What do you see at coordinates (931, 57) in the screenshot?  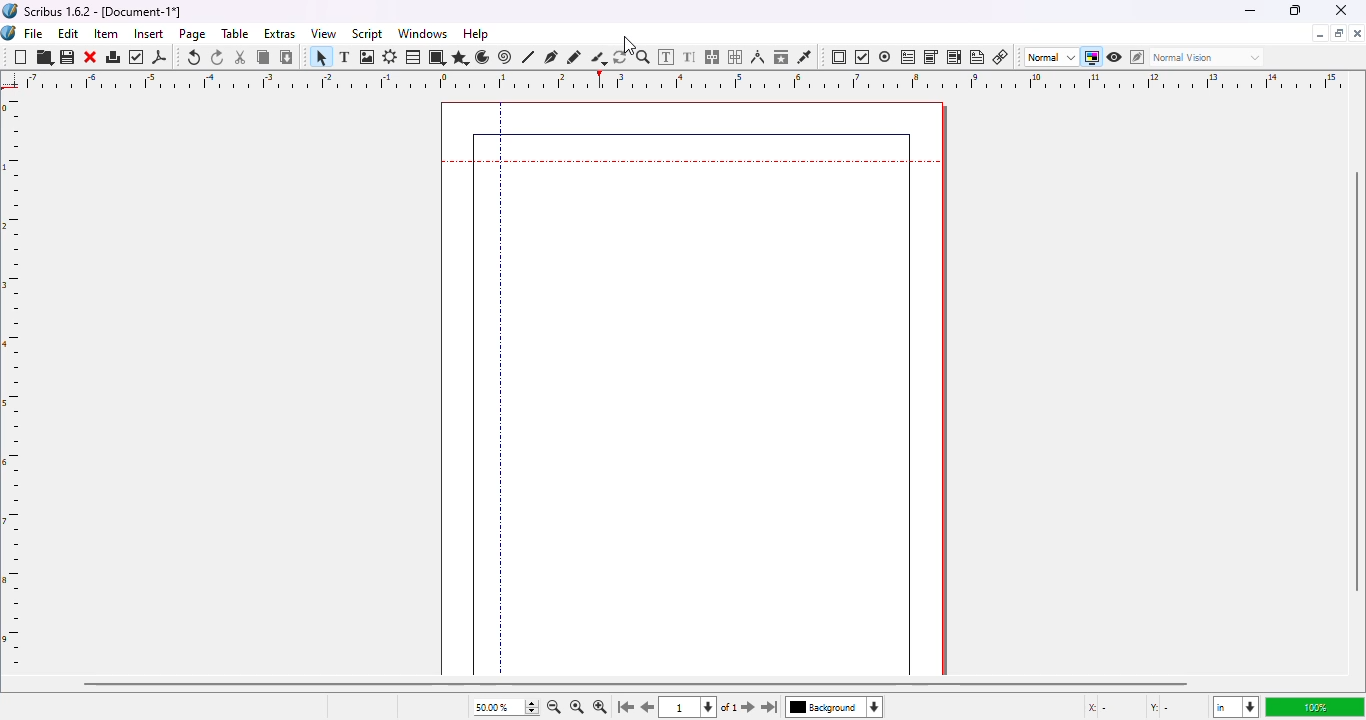 I see `PDF combo box` at bounding box center [931, 57].